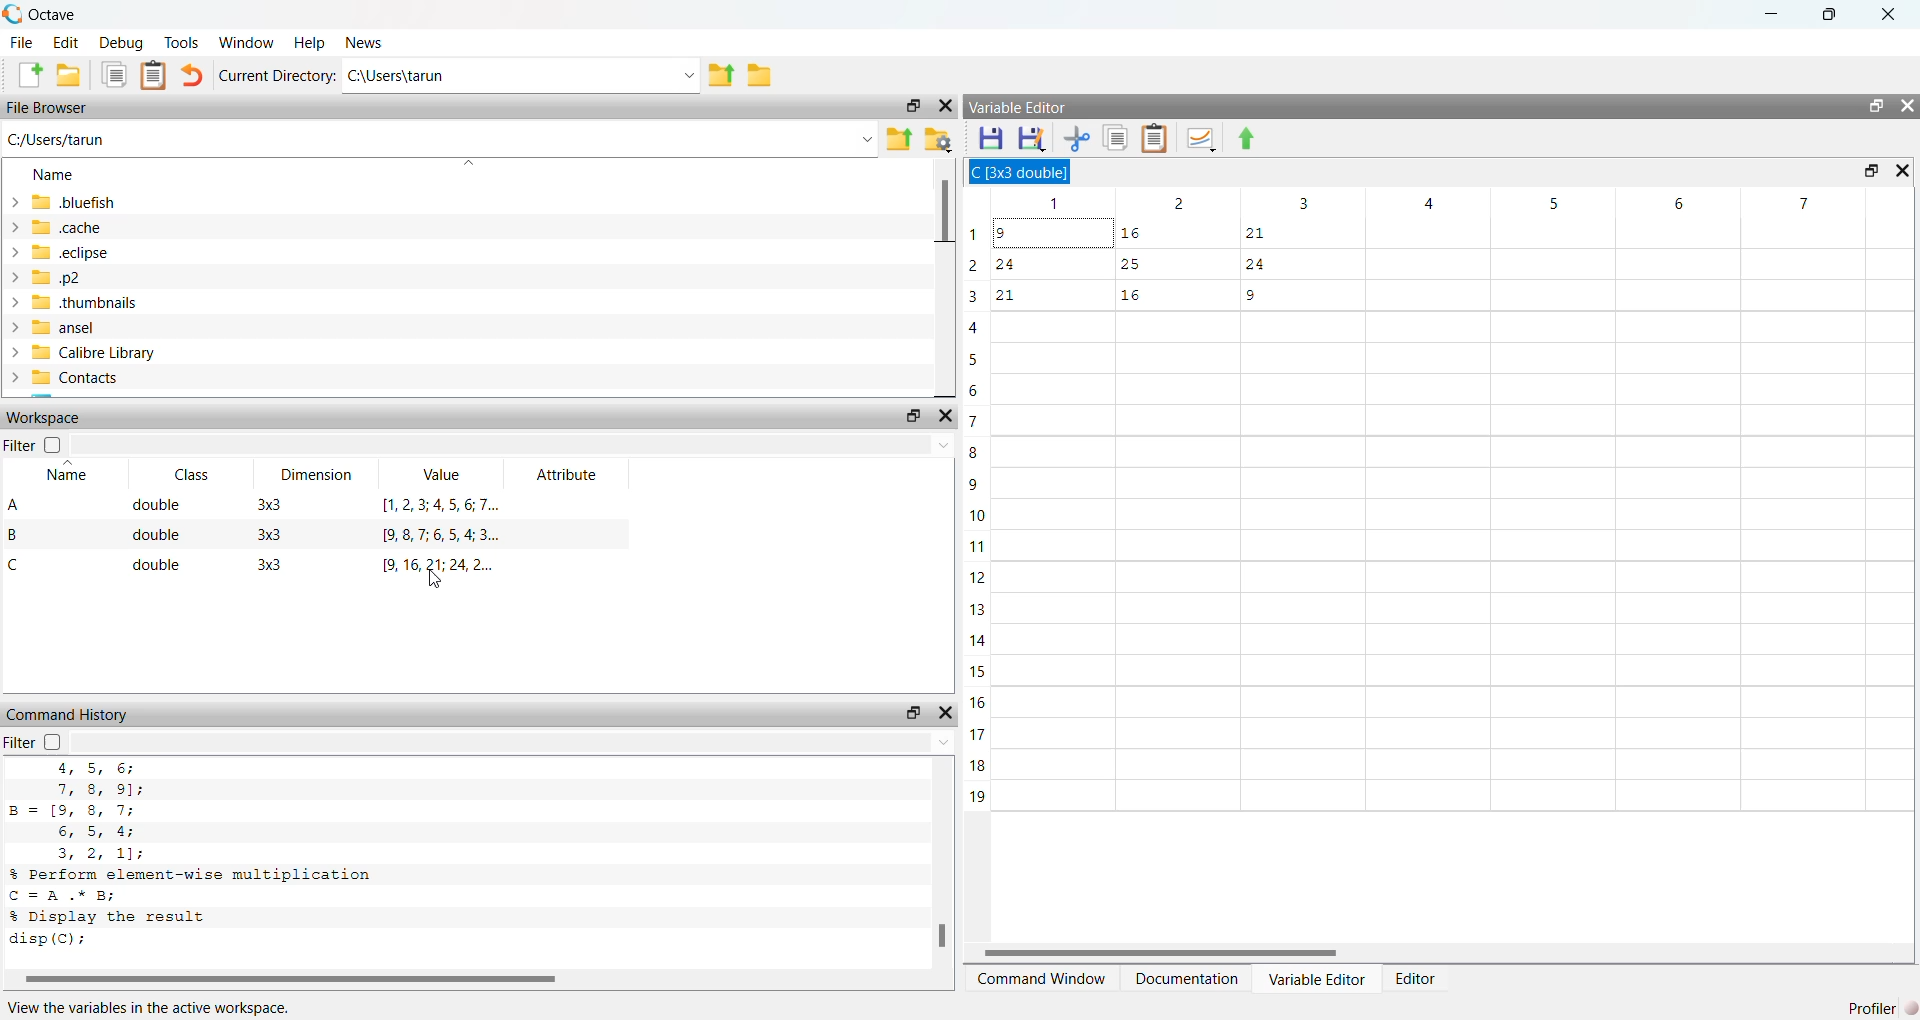 This screenshot has width=1920, height=1020. Describe the element at coordinates (945, 106) in the screenshot. I see `Close` at that location.